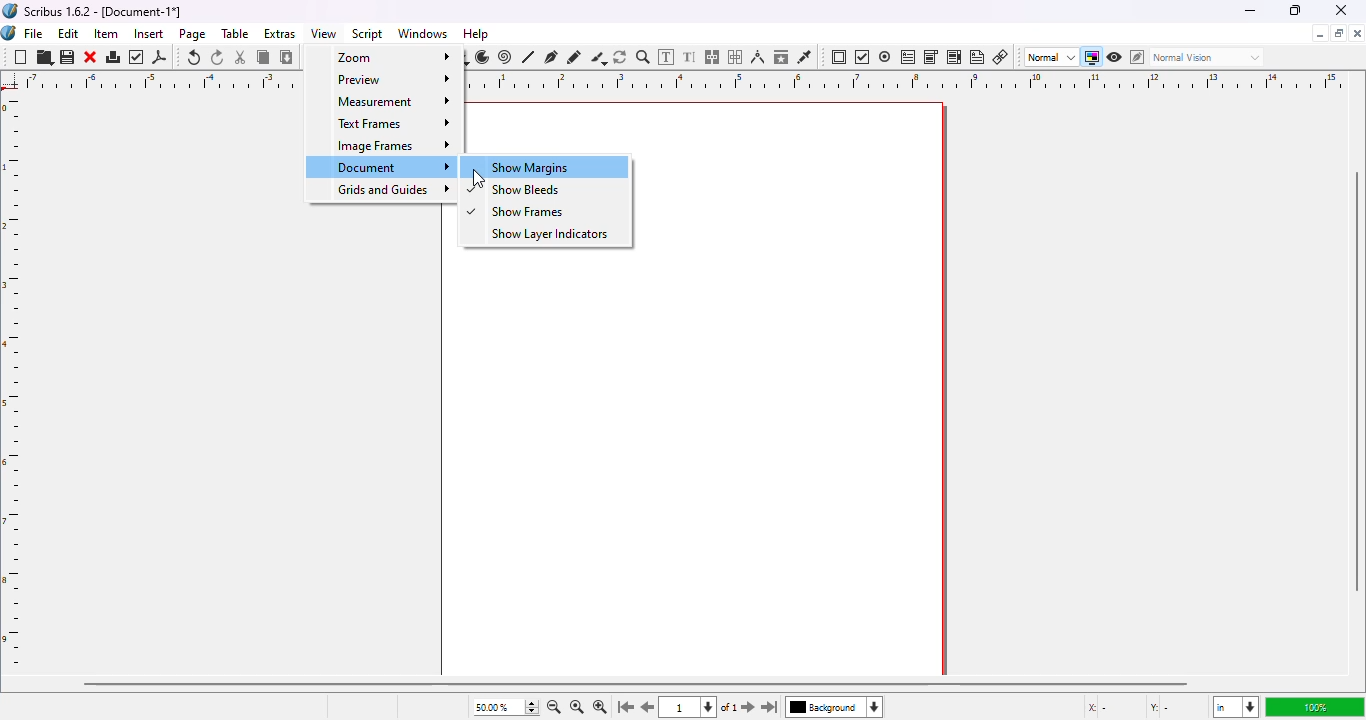  Describe the element at coordinates (1137, 57) in the screenshot. I see `edit in preview mode` at that location.